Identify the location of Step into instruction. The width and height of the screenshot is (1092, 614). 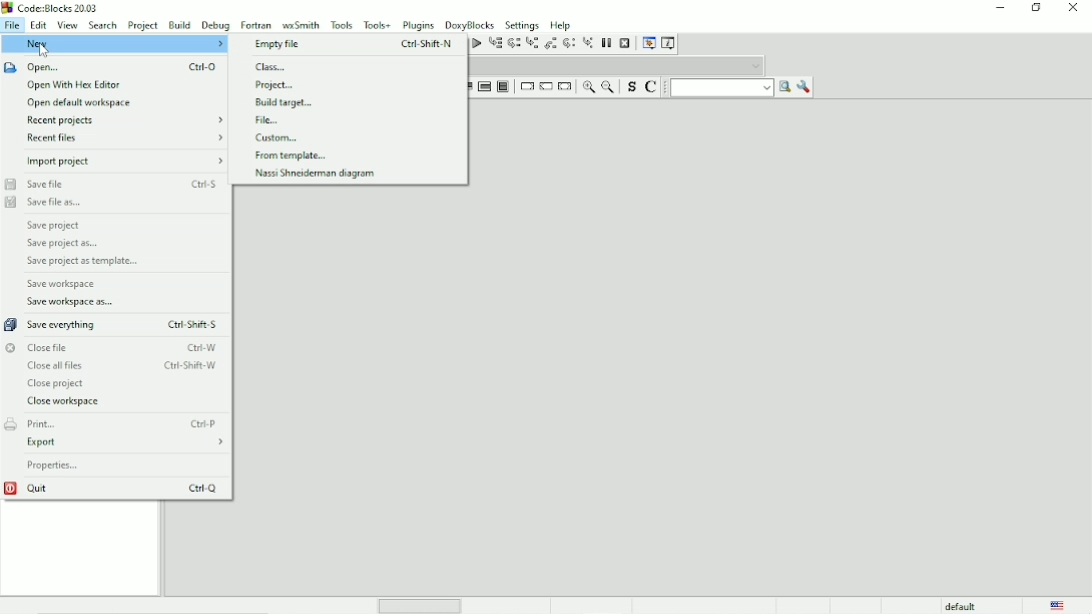
(588, 44).